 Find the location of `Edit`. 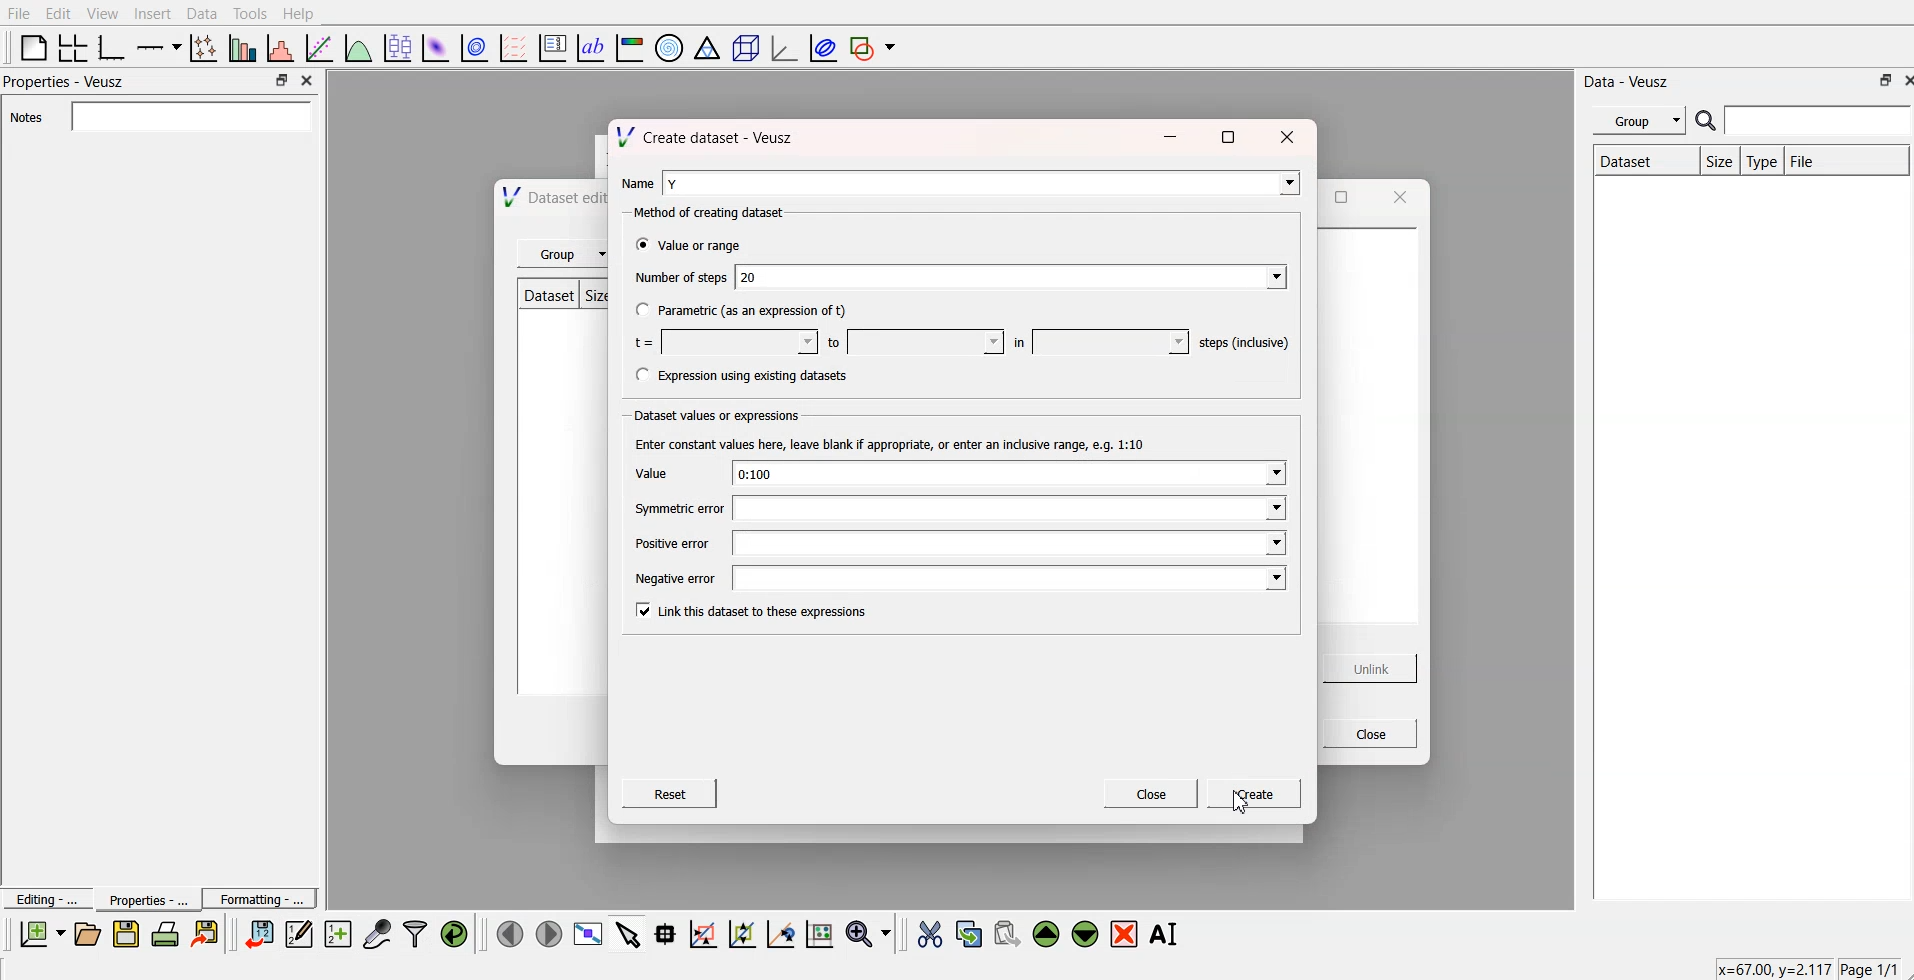

Edit is located at coordinates (59, 13).